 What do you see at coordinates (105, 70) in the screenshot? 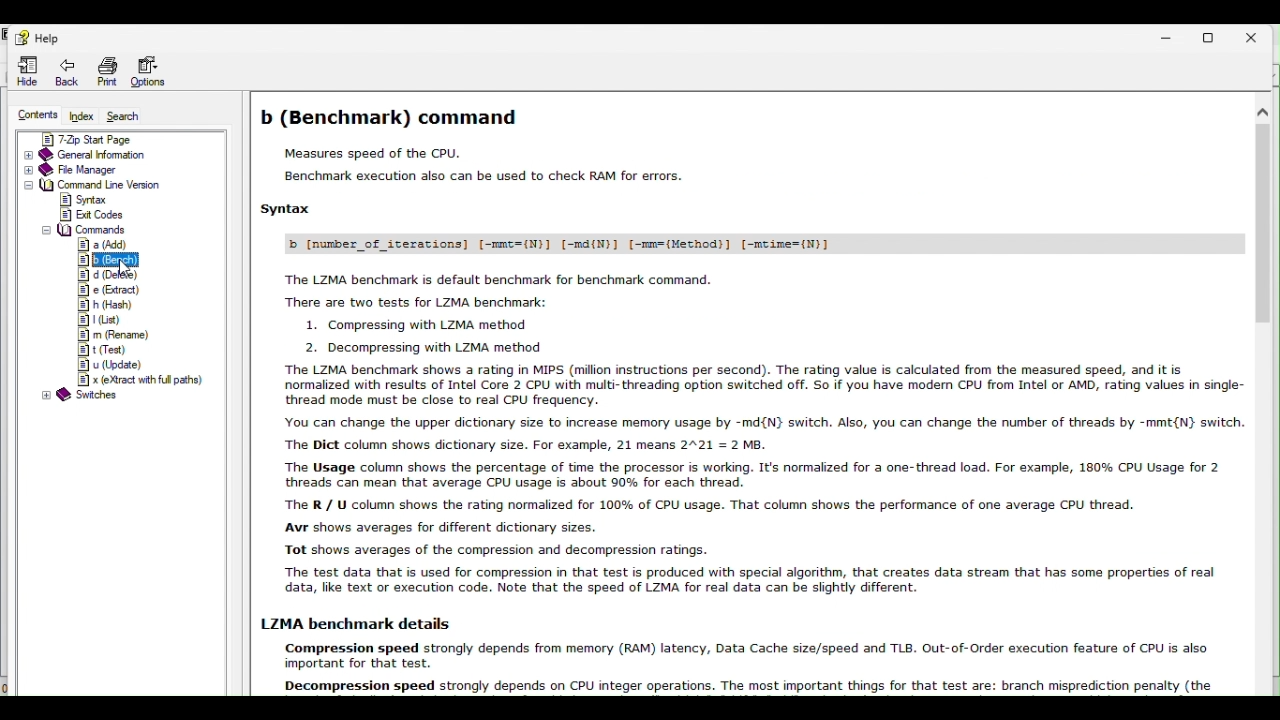
I see `print` at bounding box center [105, 70].